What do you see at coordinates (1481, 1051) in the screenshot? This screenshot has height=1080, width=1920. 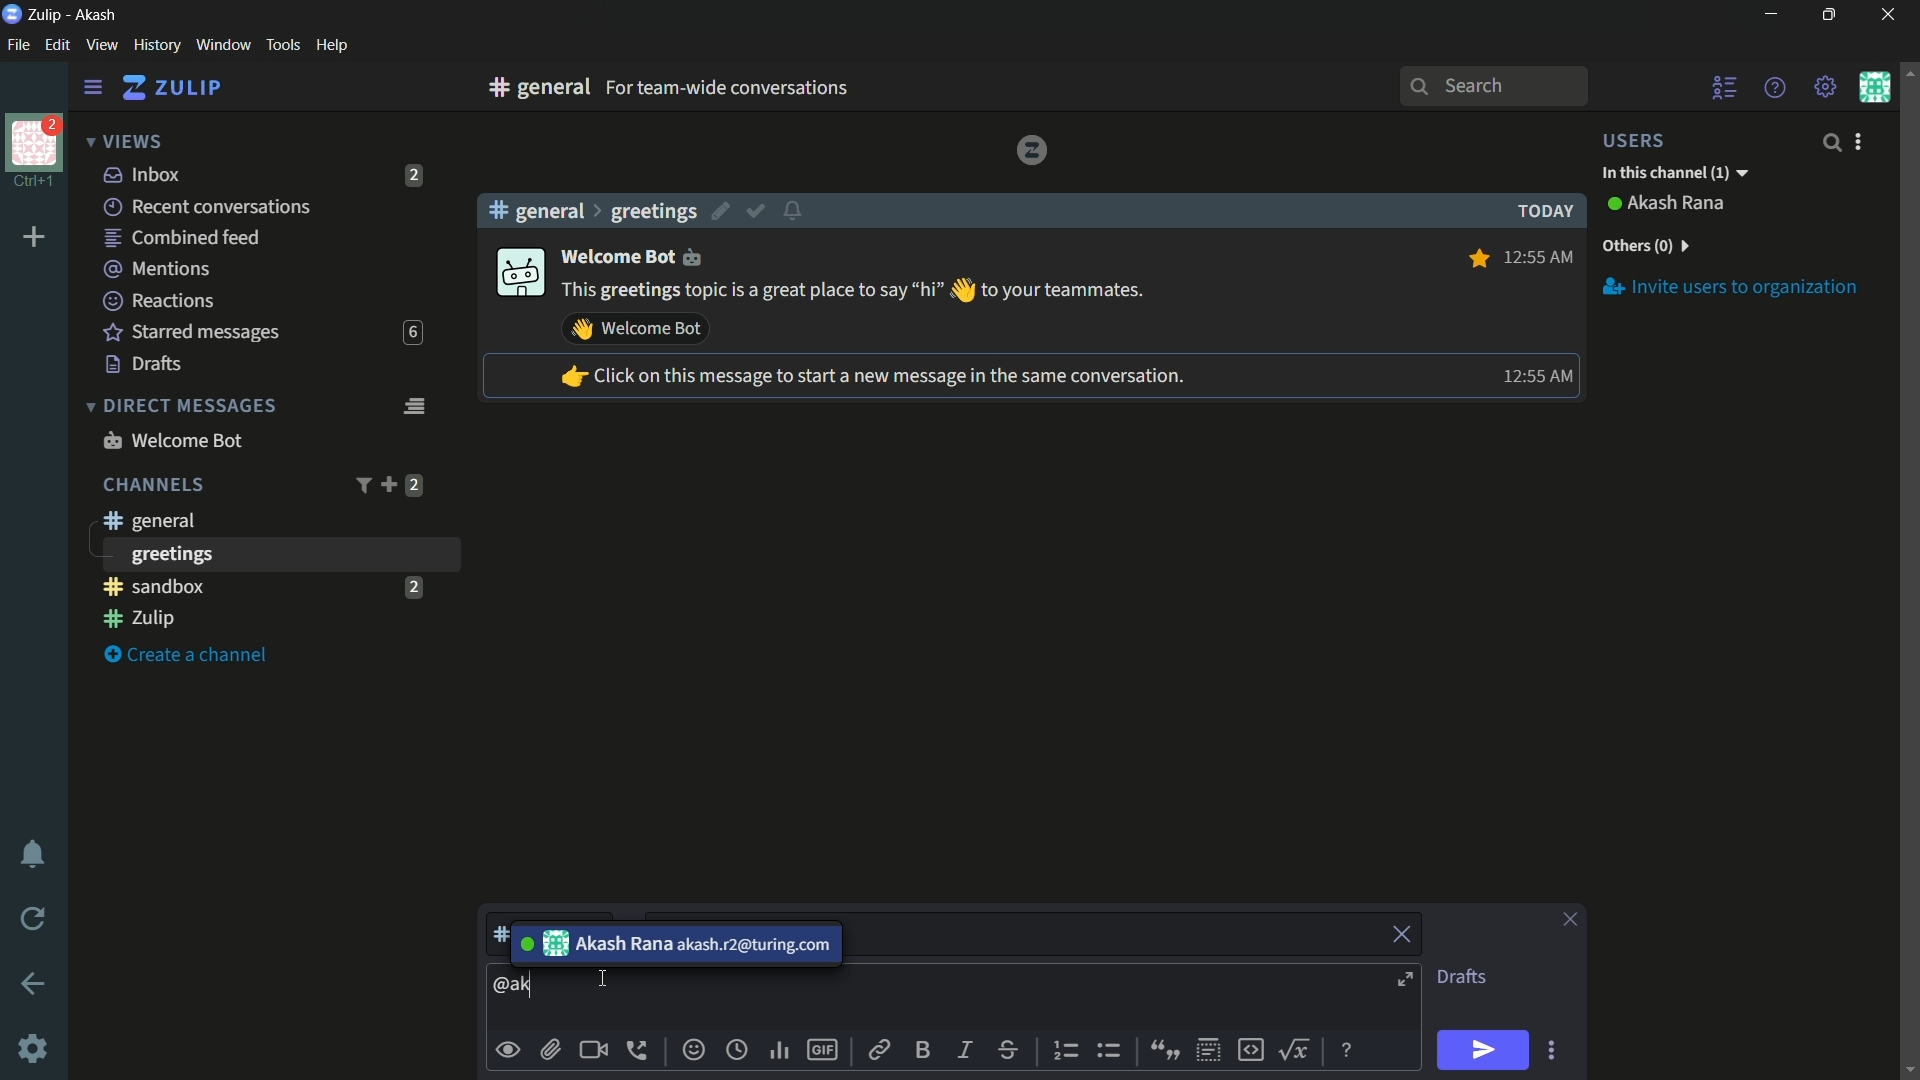 I see `send` at bounding box center [1481, 1051].